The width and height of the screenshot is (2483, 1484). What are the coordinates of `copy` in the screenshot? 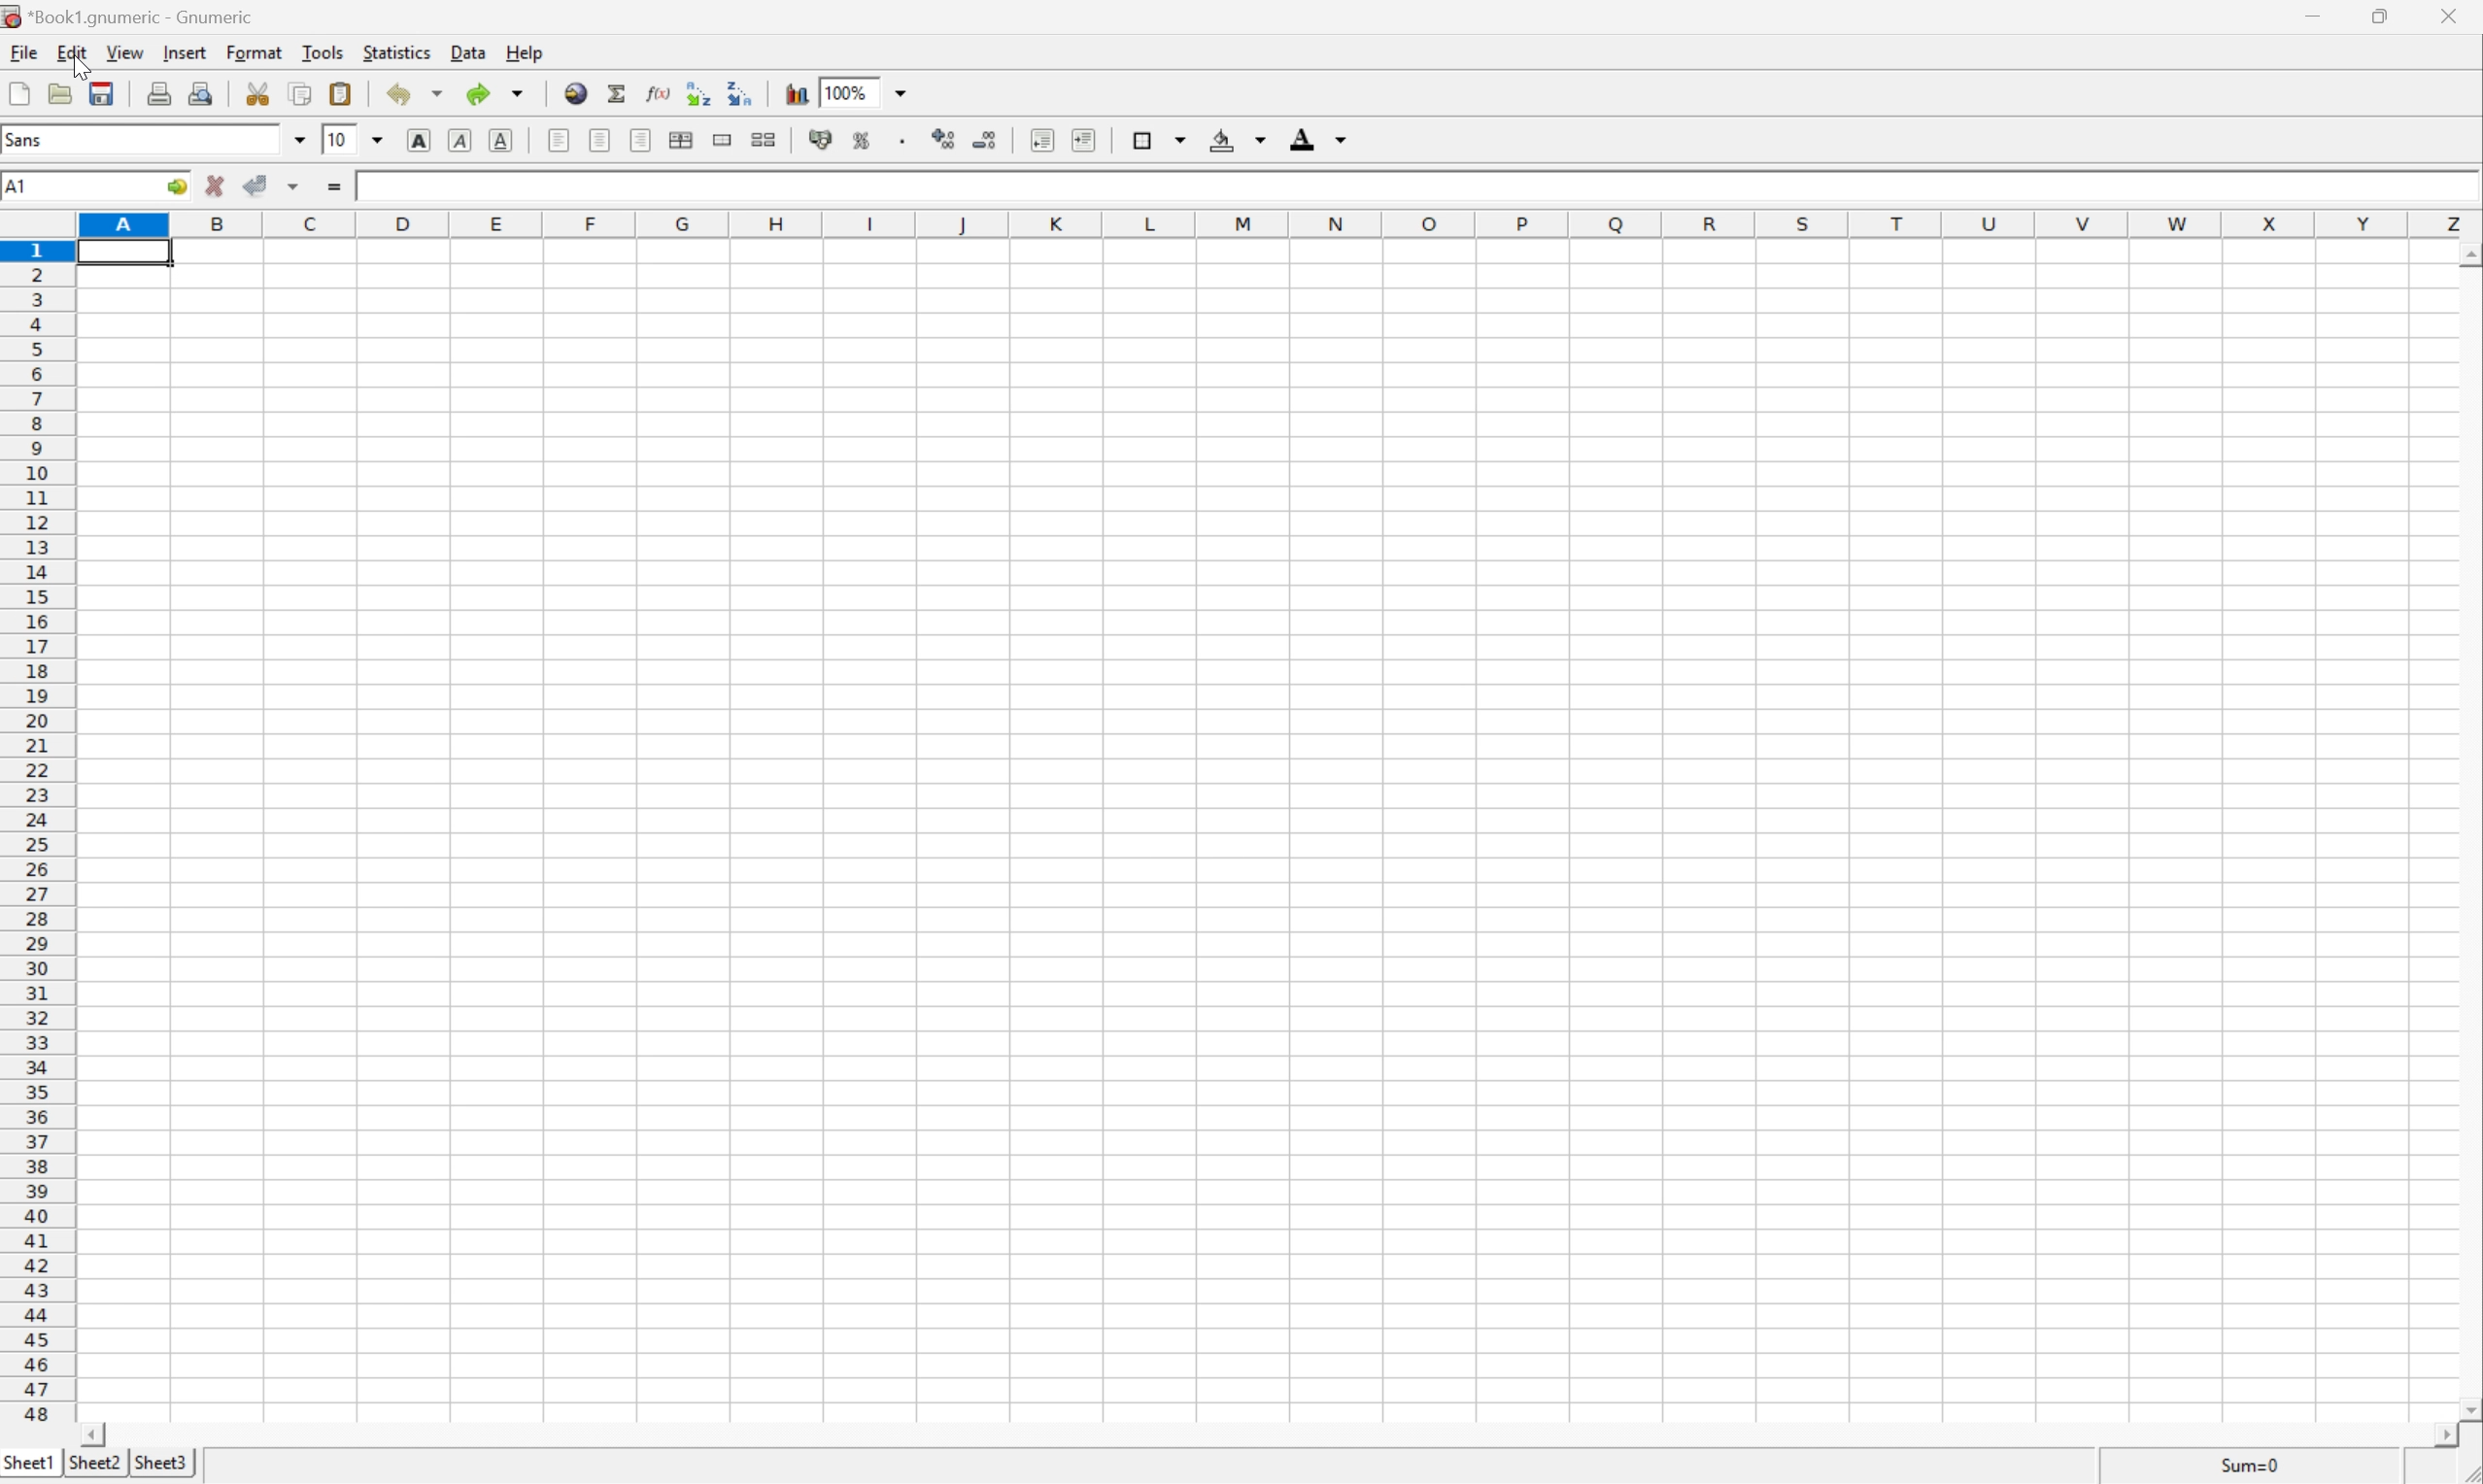 It's located at (298, 91).